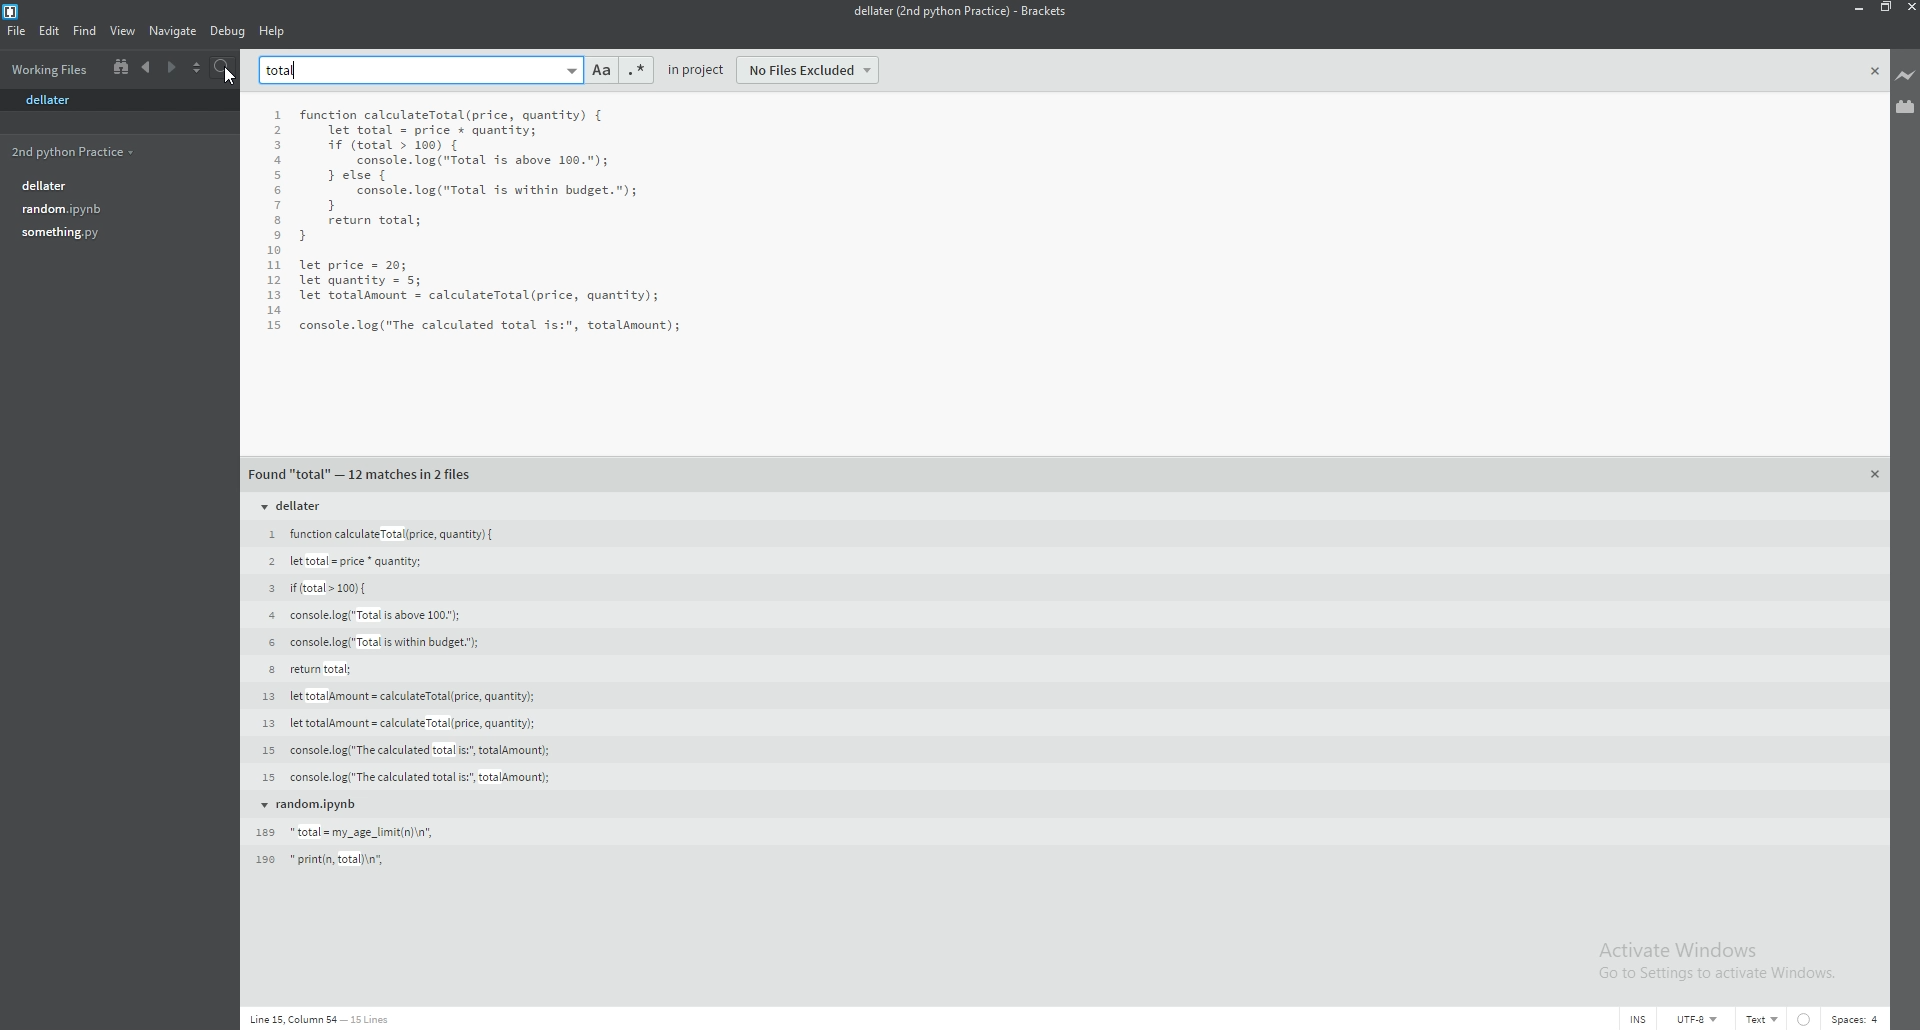  I want to click on 189 "total=my_age_limit(n)\n",, so click(345, 831).